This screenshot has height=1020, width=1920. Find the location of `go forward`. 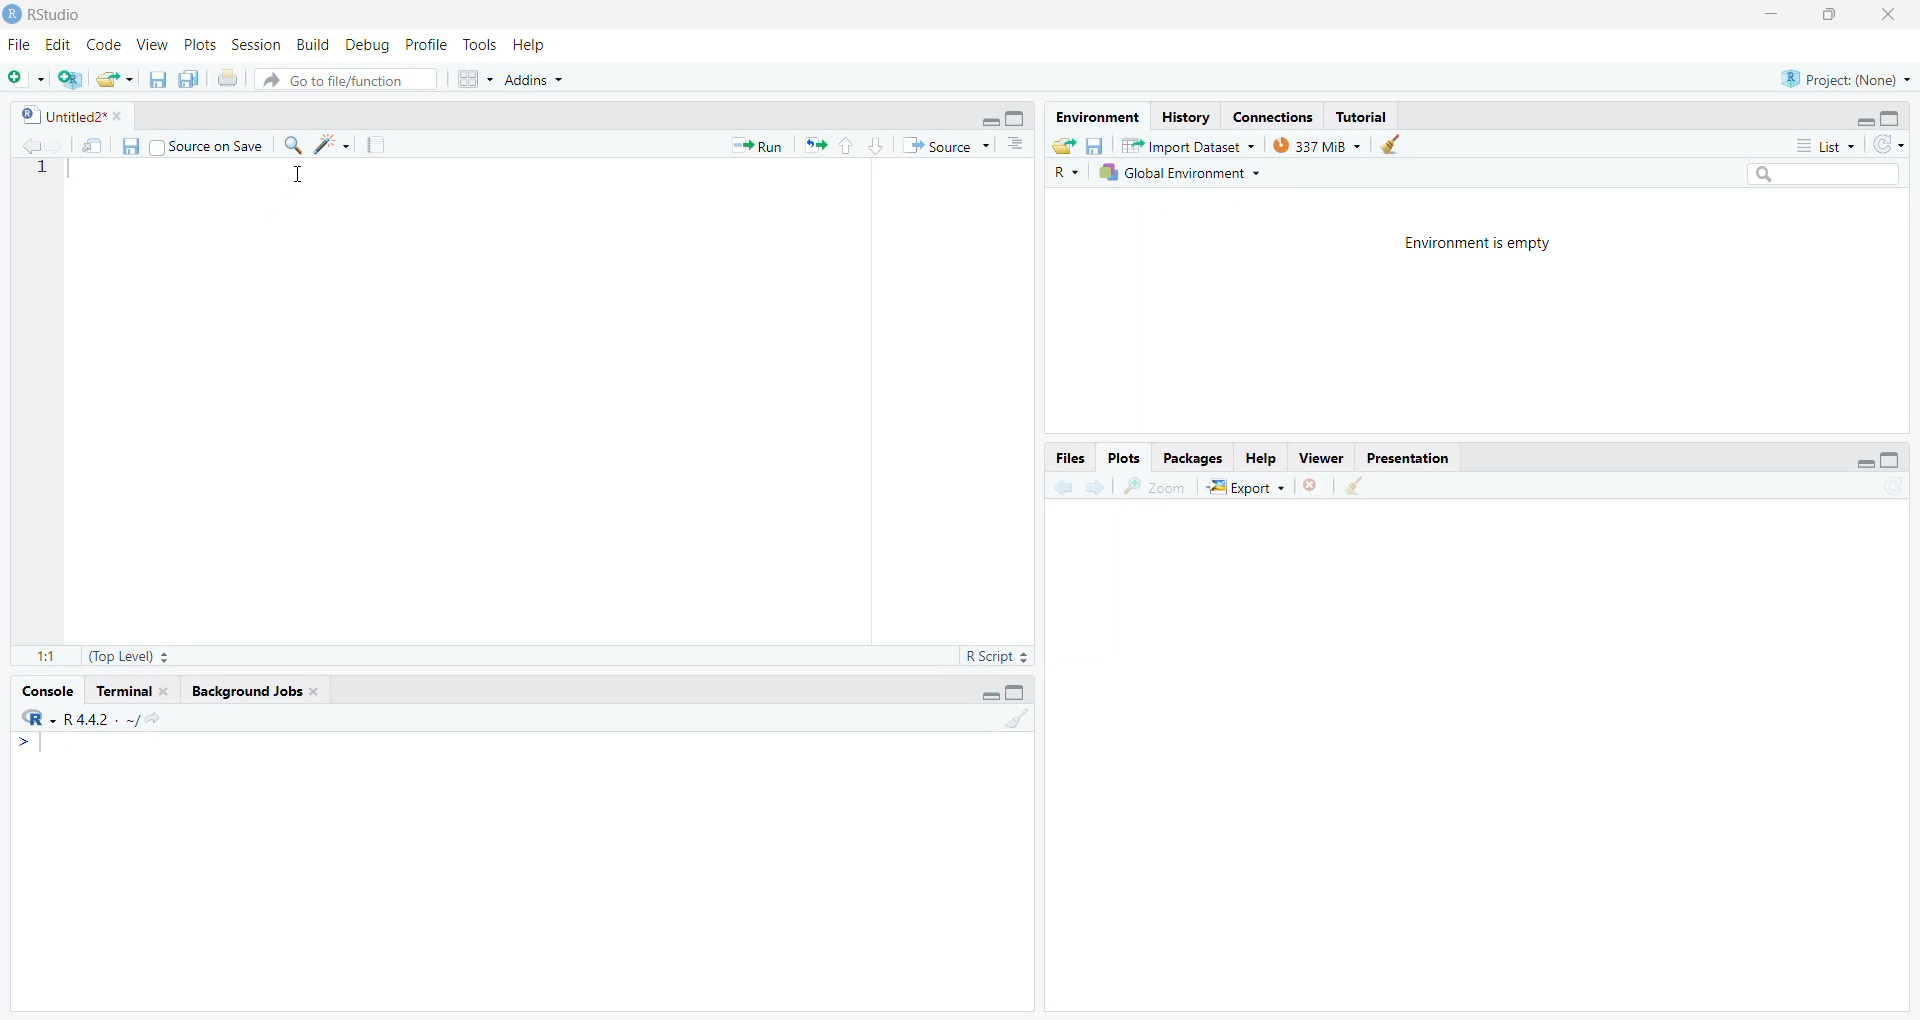

go forward is located at coordinates (1097, 488).